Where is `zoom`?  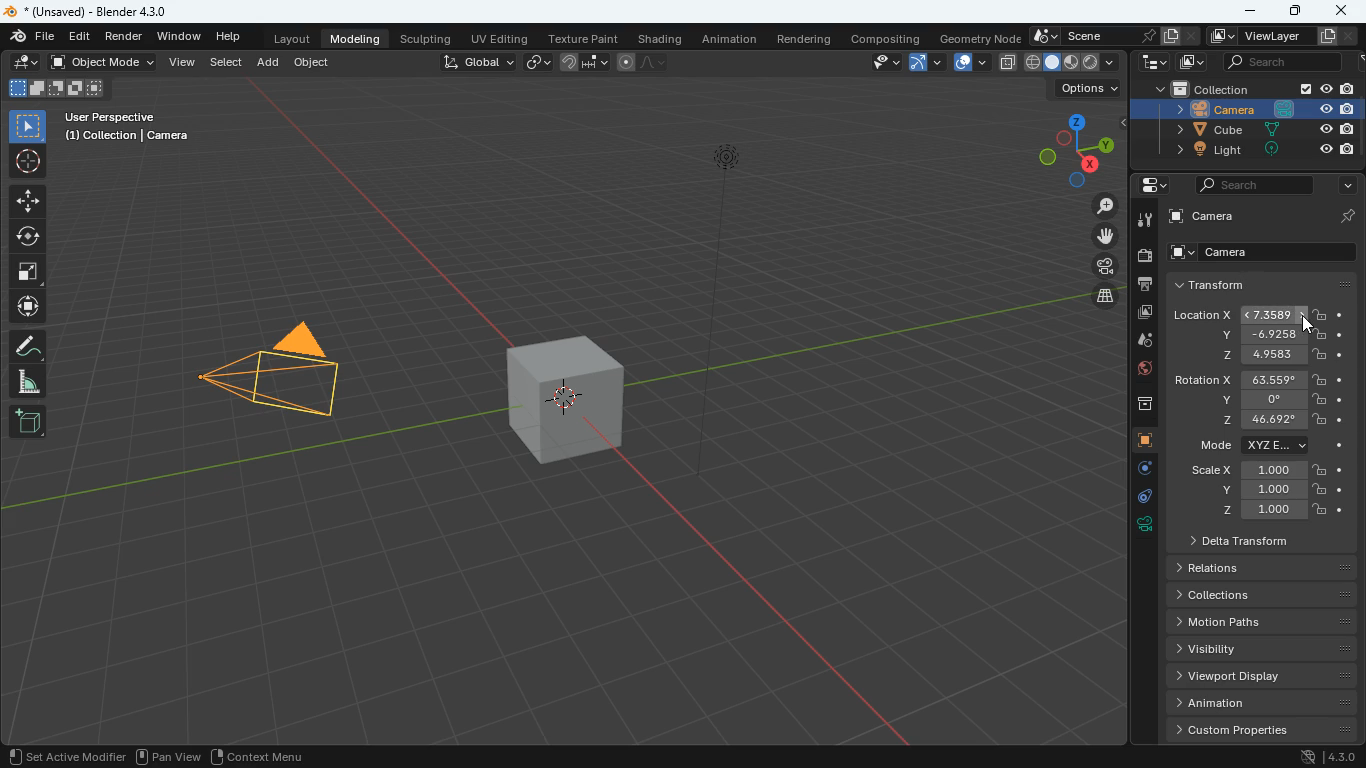 zoom is located at coordinates (1106, 208).